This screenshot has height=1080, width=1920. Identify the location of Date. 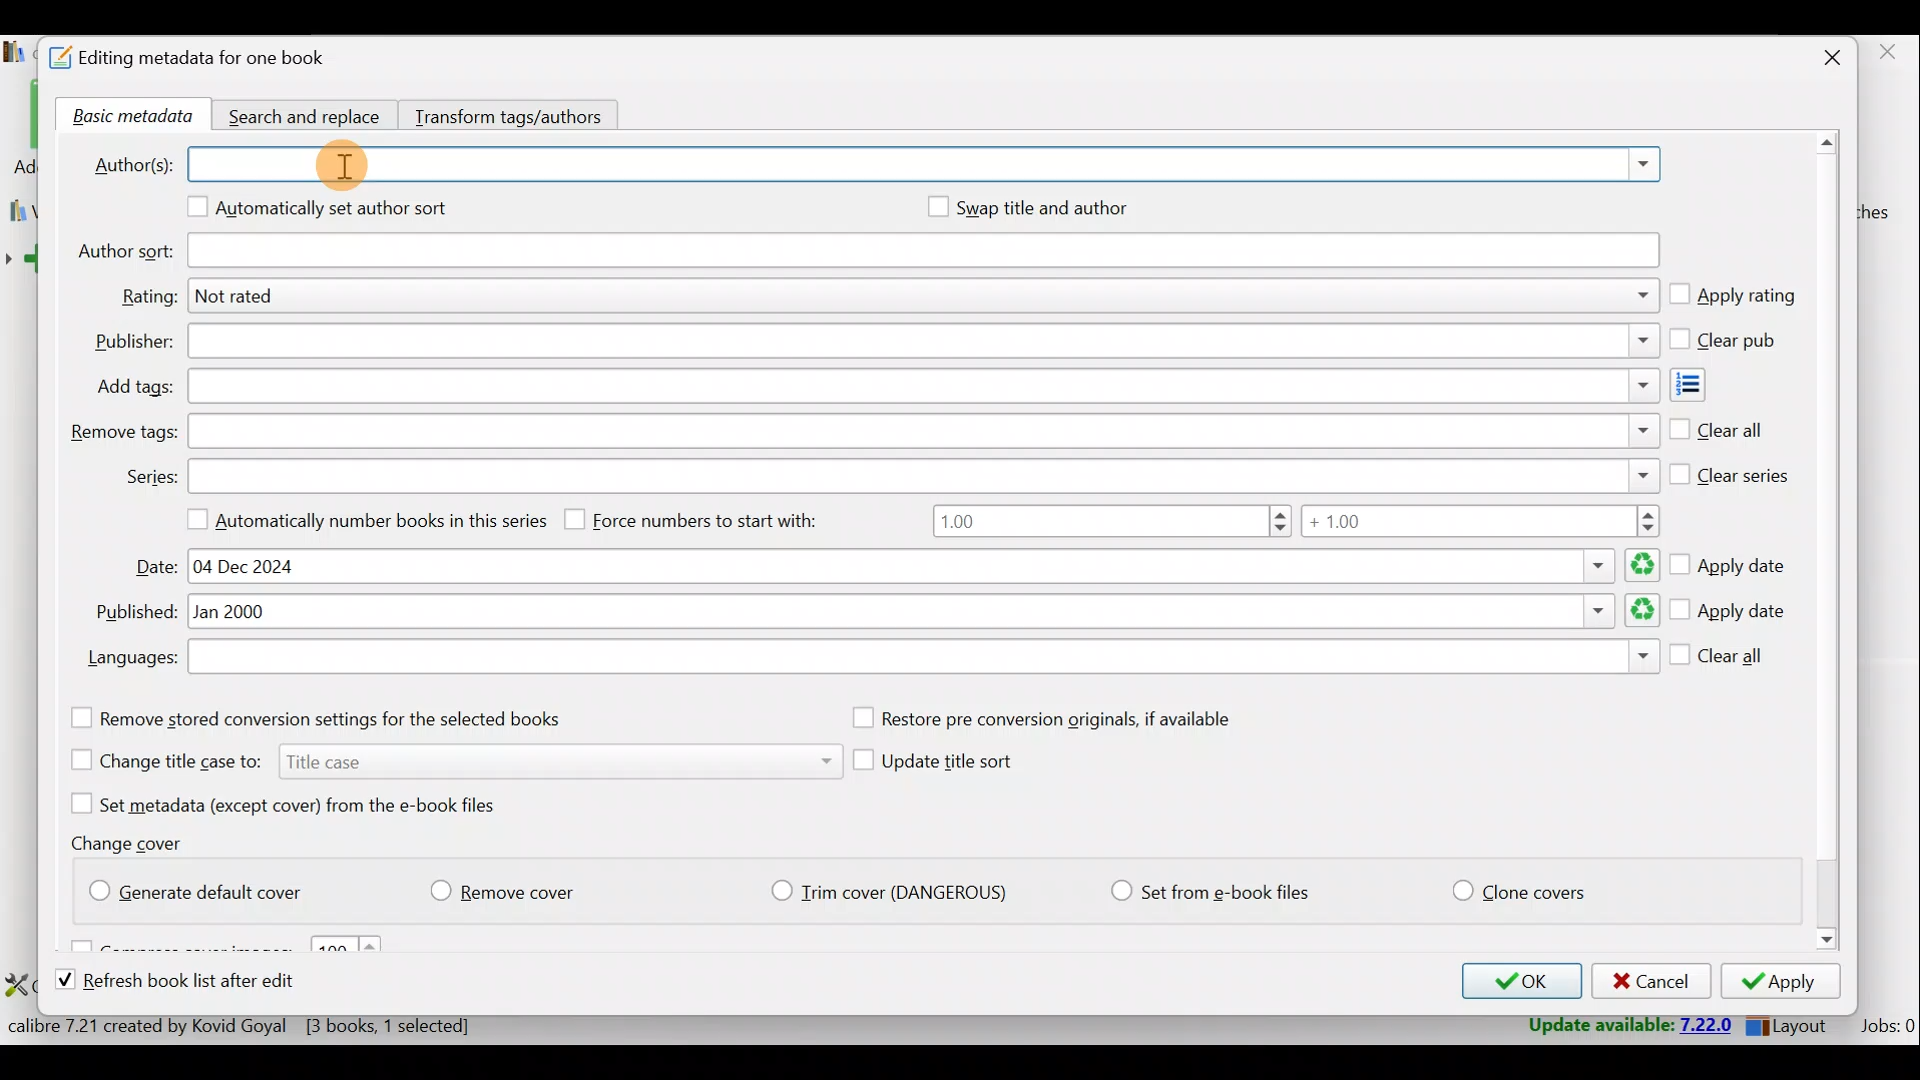
(920, 566).